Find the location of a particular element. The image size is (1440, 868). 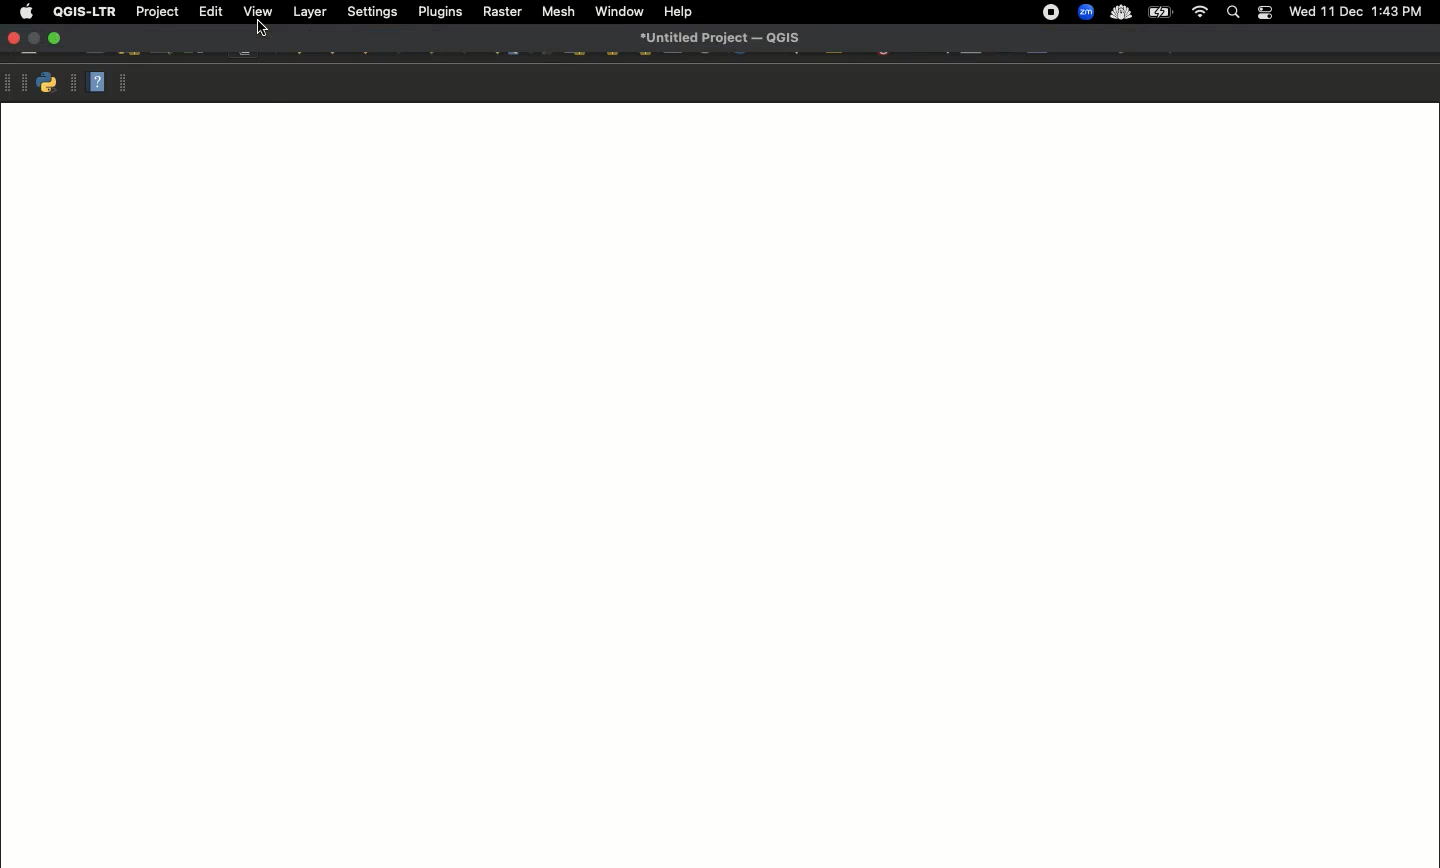

Minimize is located at coordinates (34, 39).